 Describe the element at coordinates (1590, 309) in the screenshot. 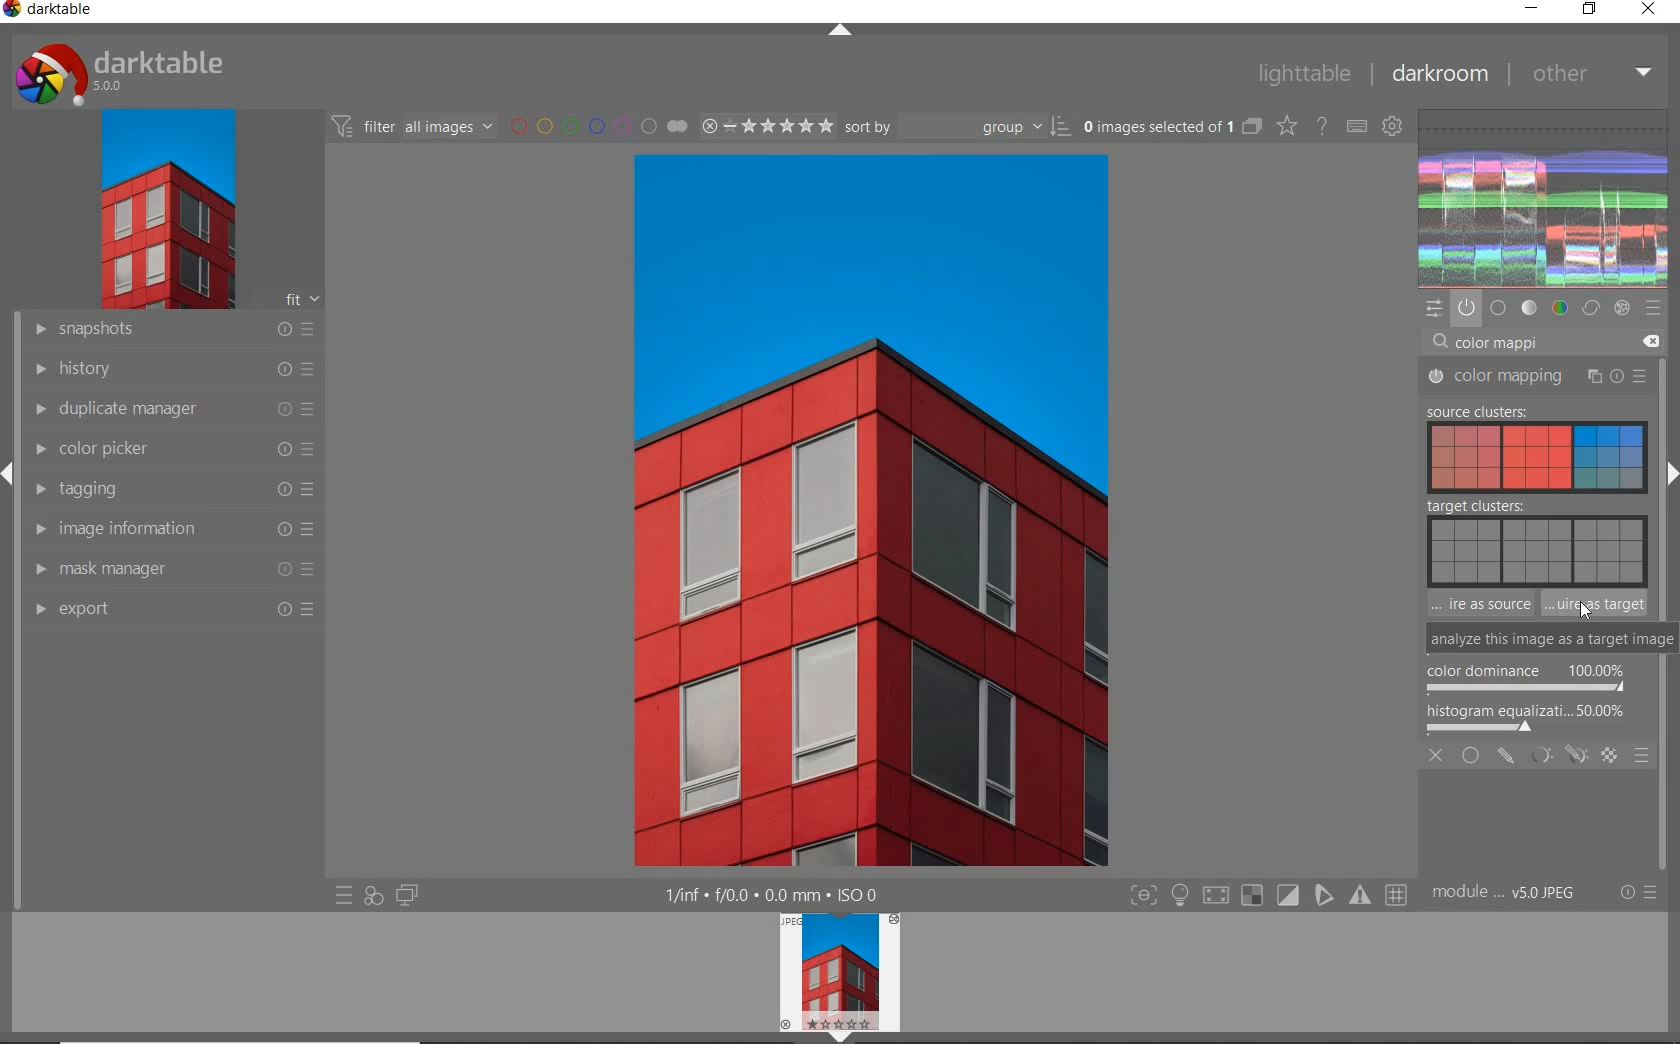

I see `correct ` at that location.